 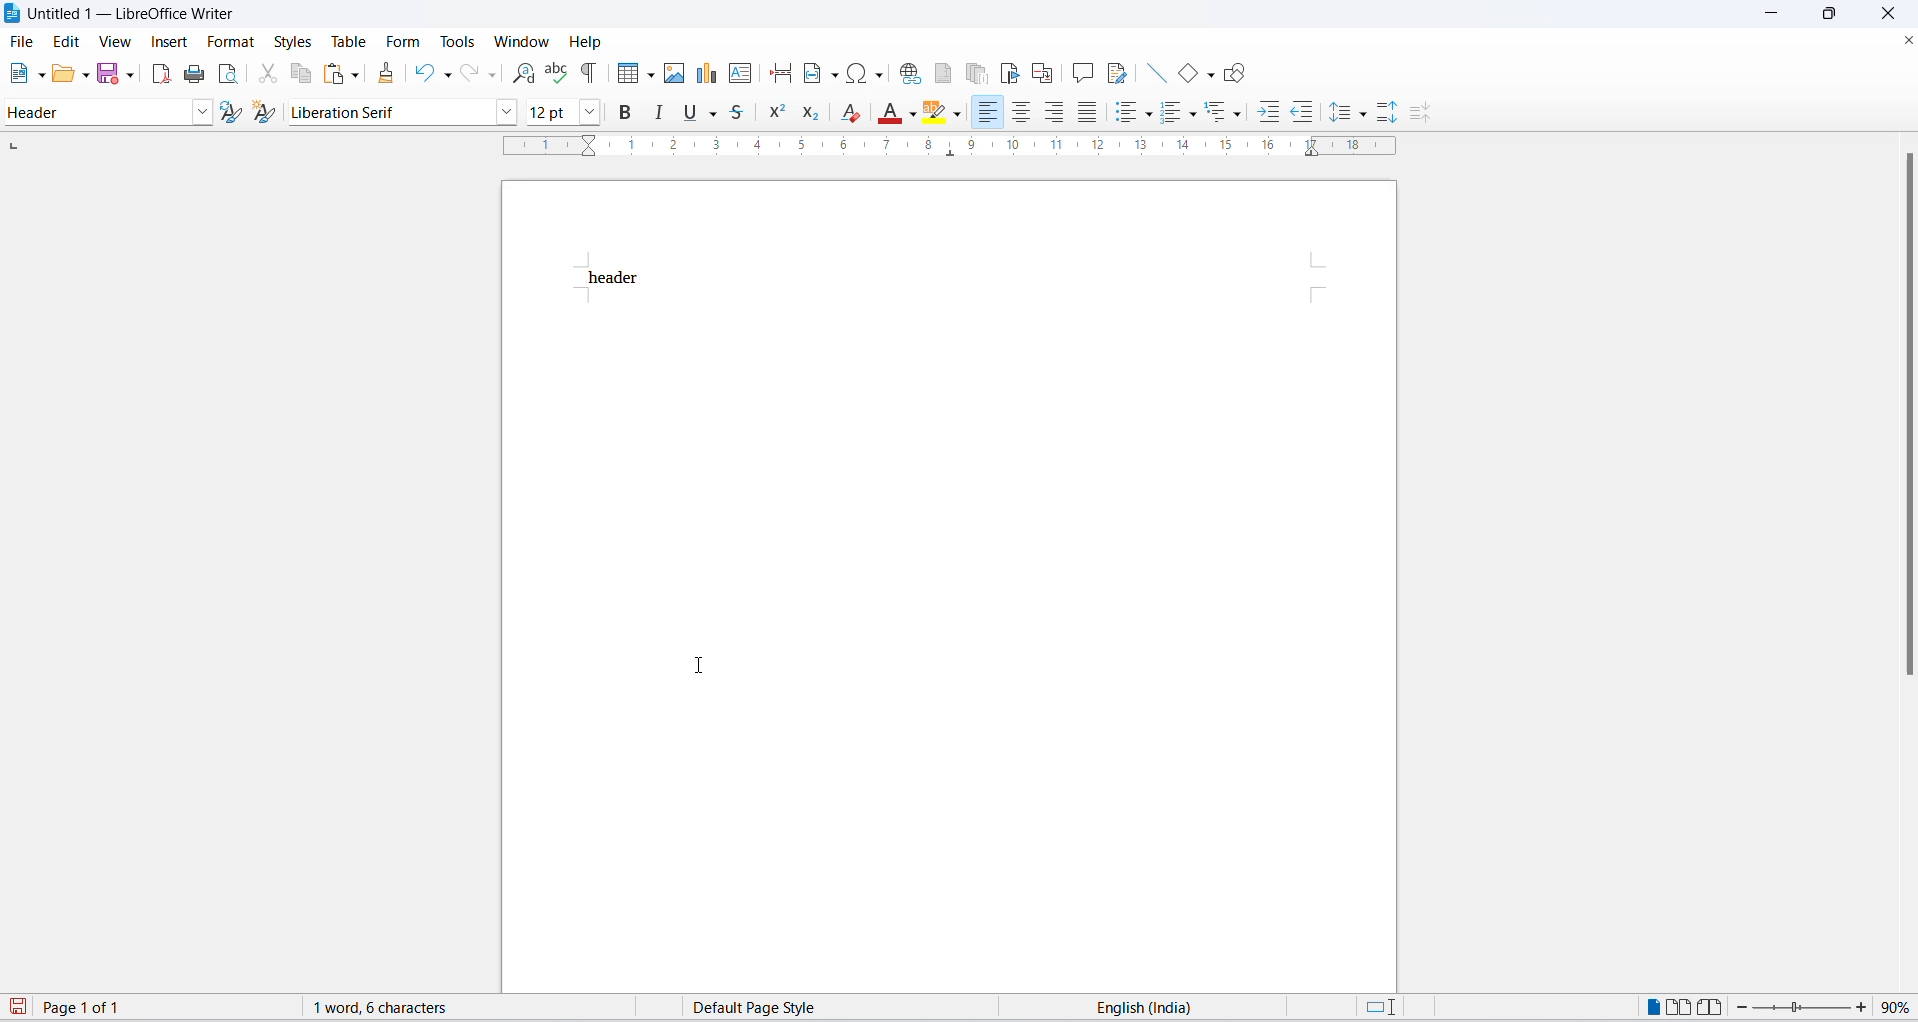 I want to click on format, so click(x=232, y=41).